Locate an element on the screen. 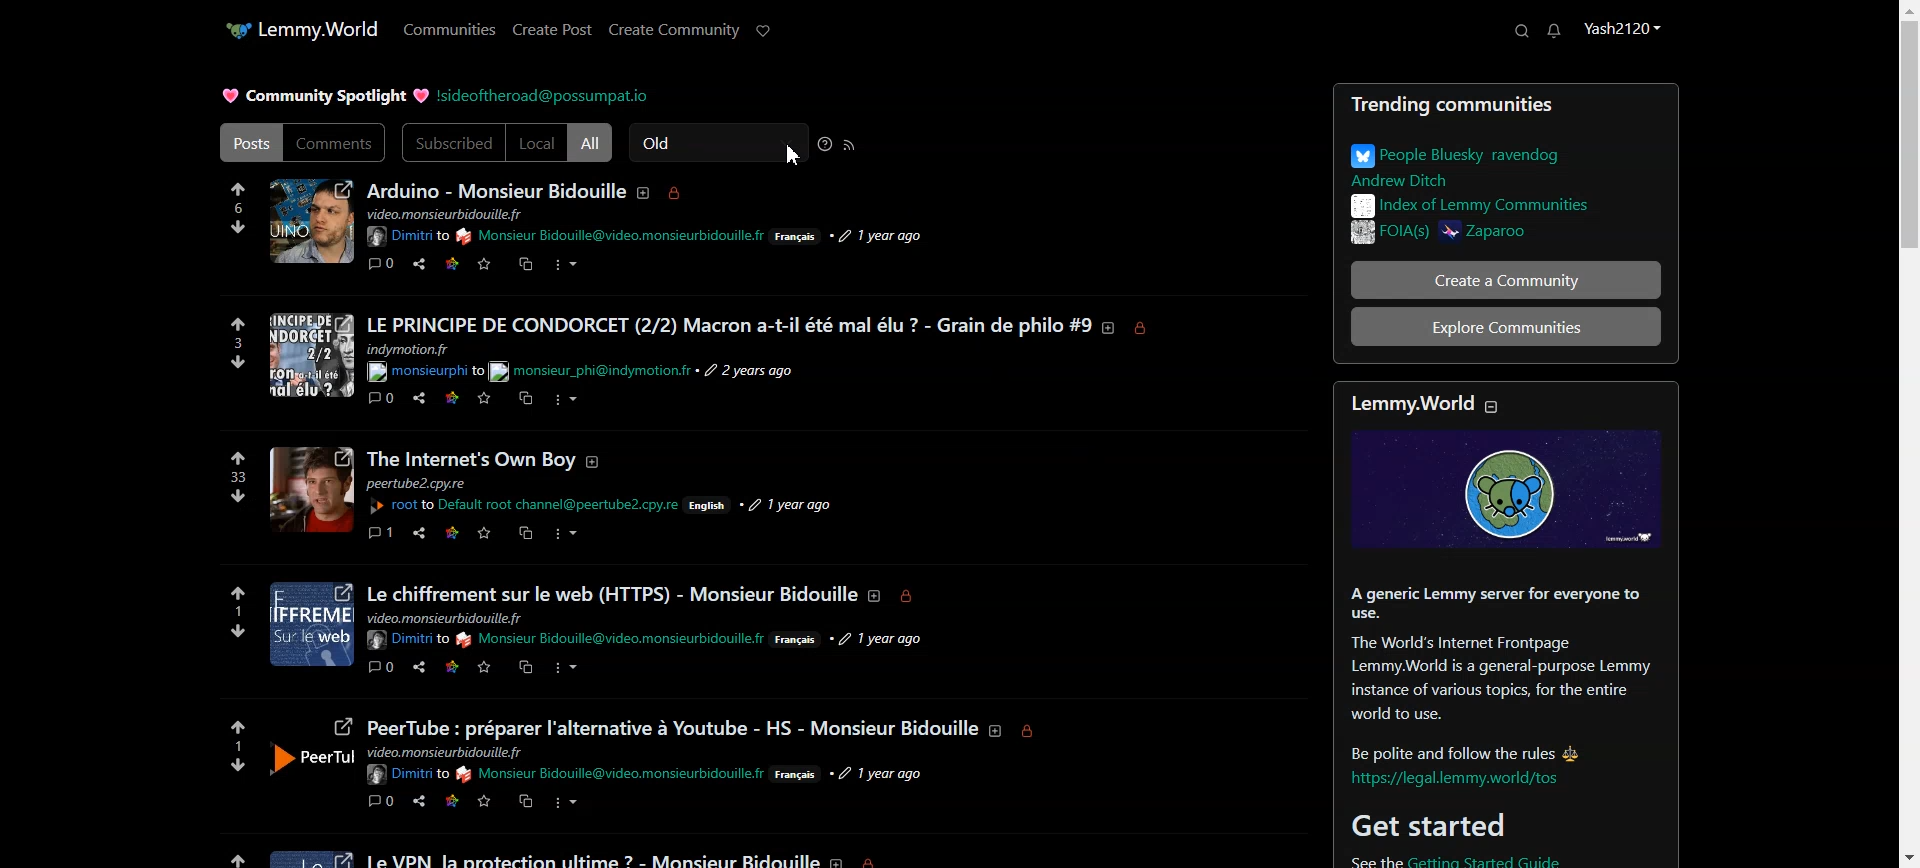  Upvote is located at coordinates (238, 188).